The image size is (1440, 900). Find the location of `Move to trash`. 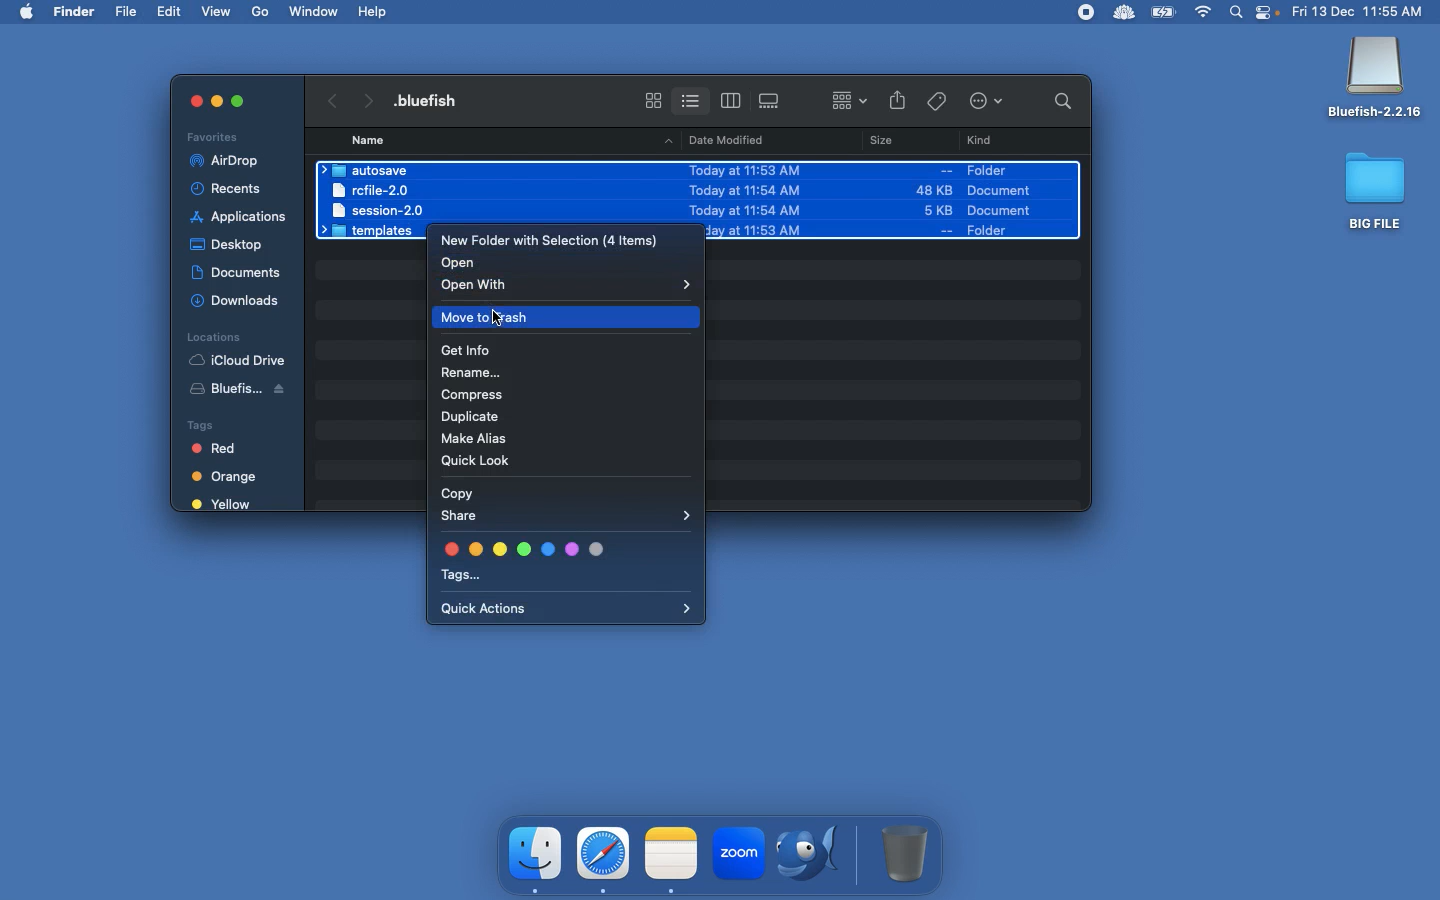

Move to trash is located at coordinates (569, 316).